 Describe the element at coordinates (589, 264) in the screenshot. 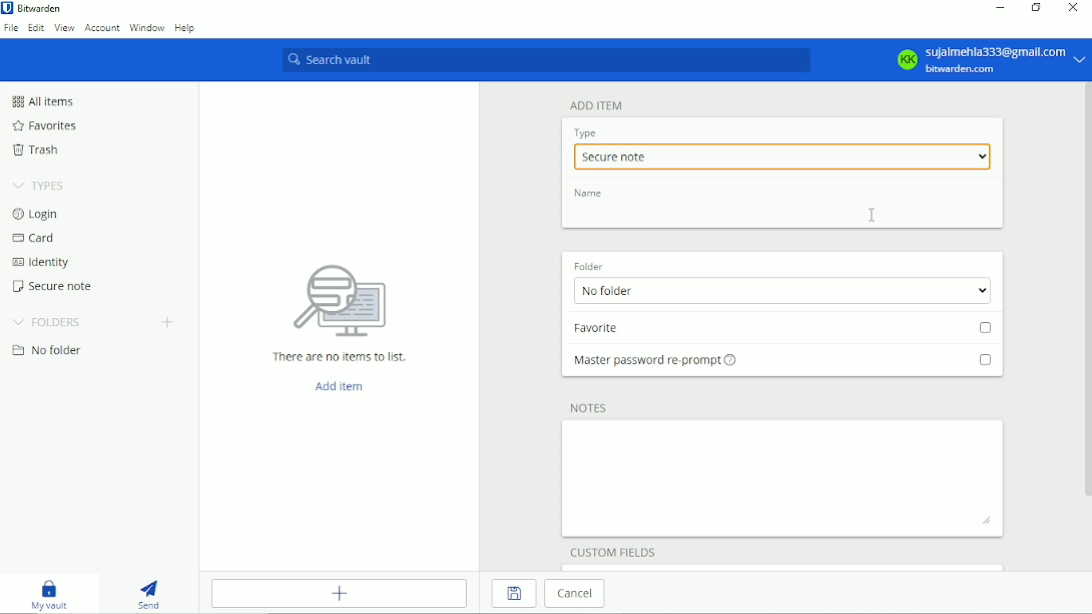

I see `Folder` at that location.